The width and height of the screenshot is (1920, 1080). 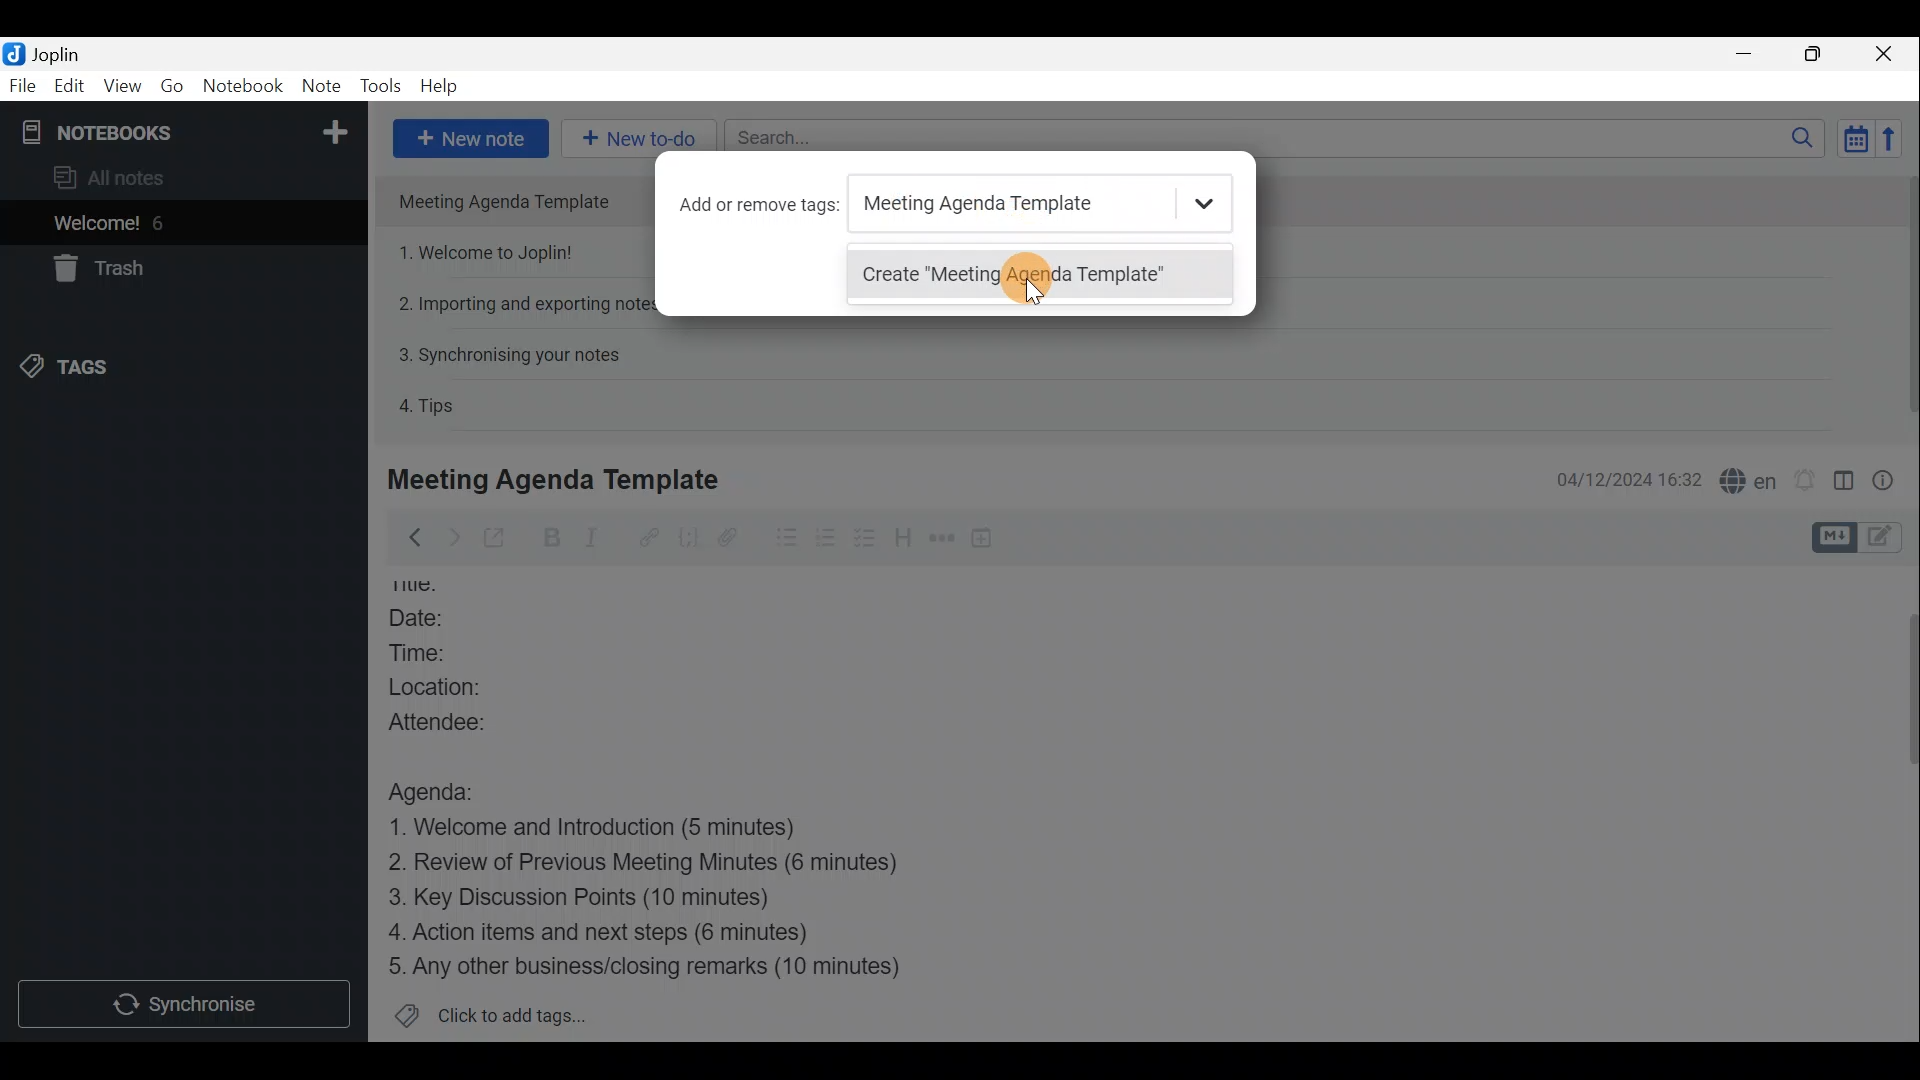 What do you see at coordinates (319, 82) in the screenshot?
I see `Note` at bounding box center [319, 82].